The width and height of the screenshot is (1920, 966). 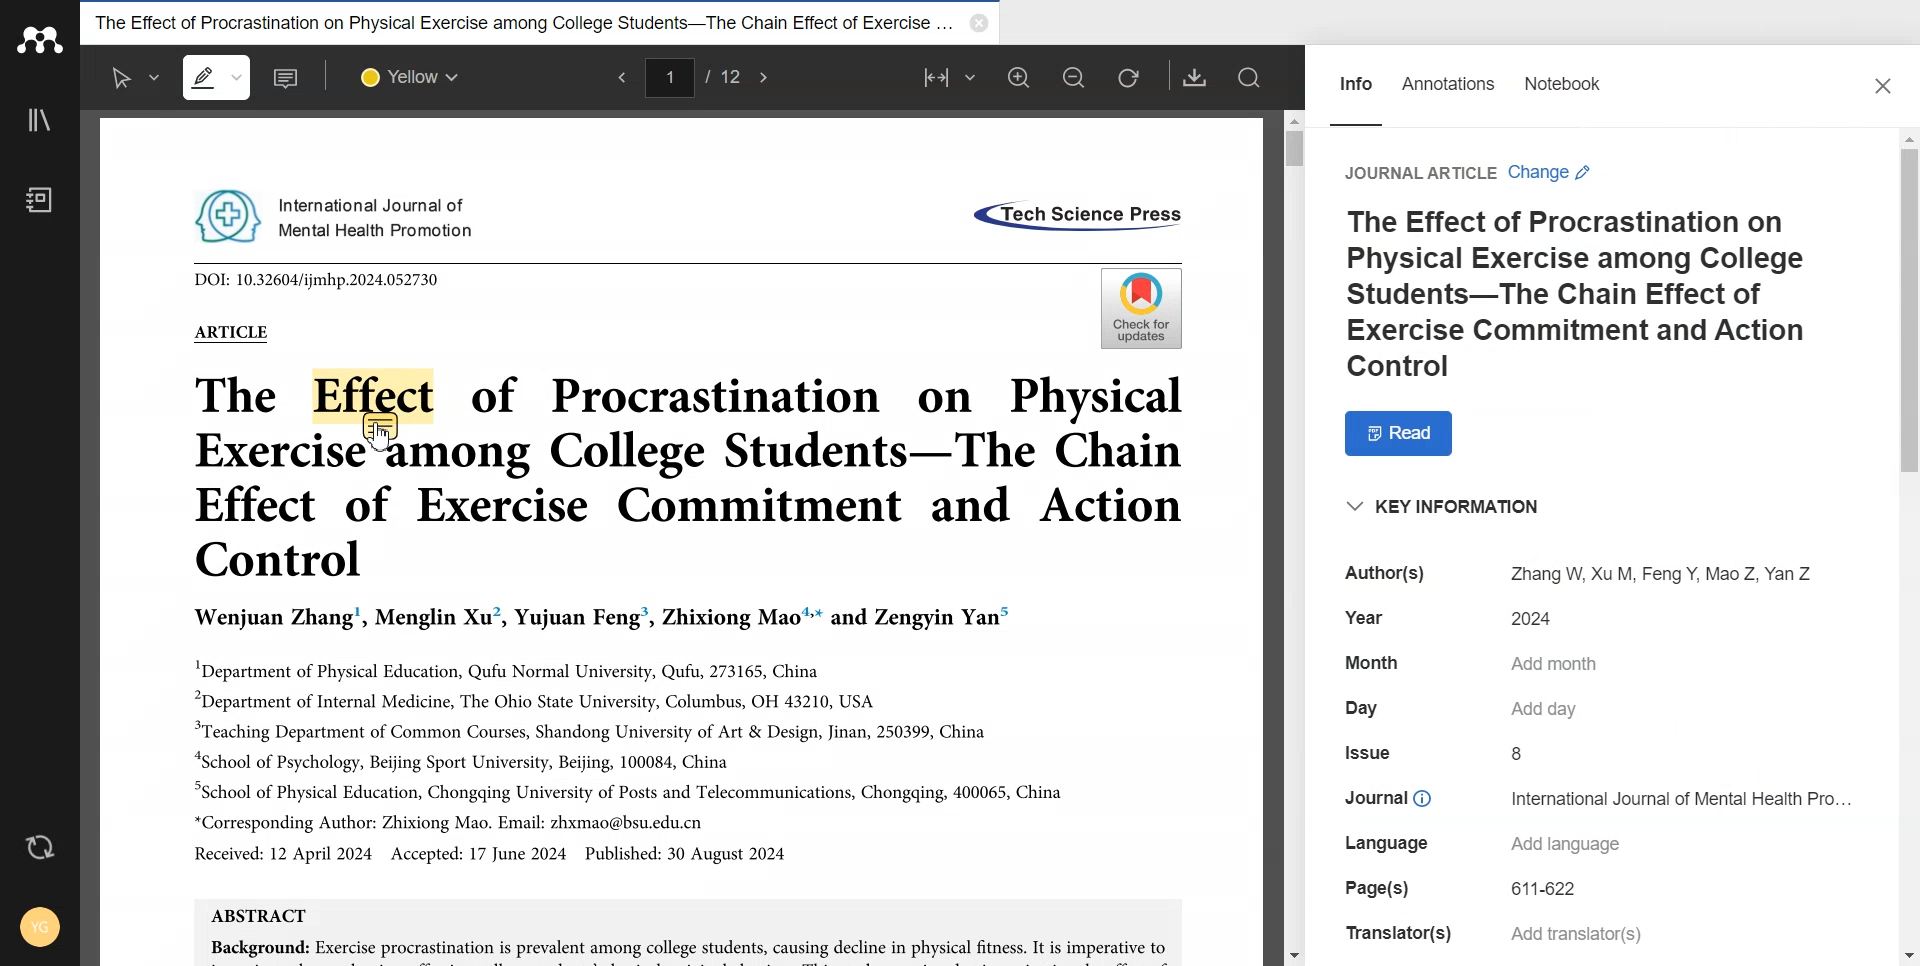 I want to click on Day Add day, so click(x=1462, y=708).